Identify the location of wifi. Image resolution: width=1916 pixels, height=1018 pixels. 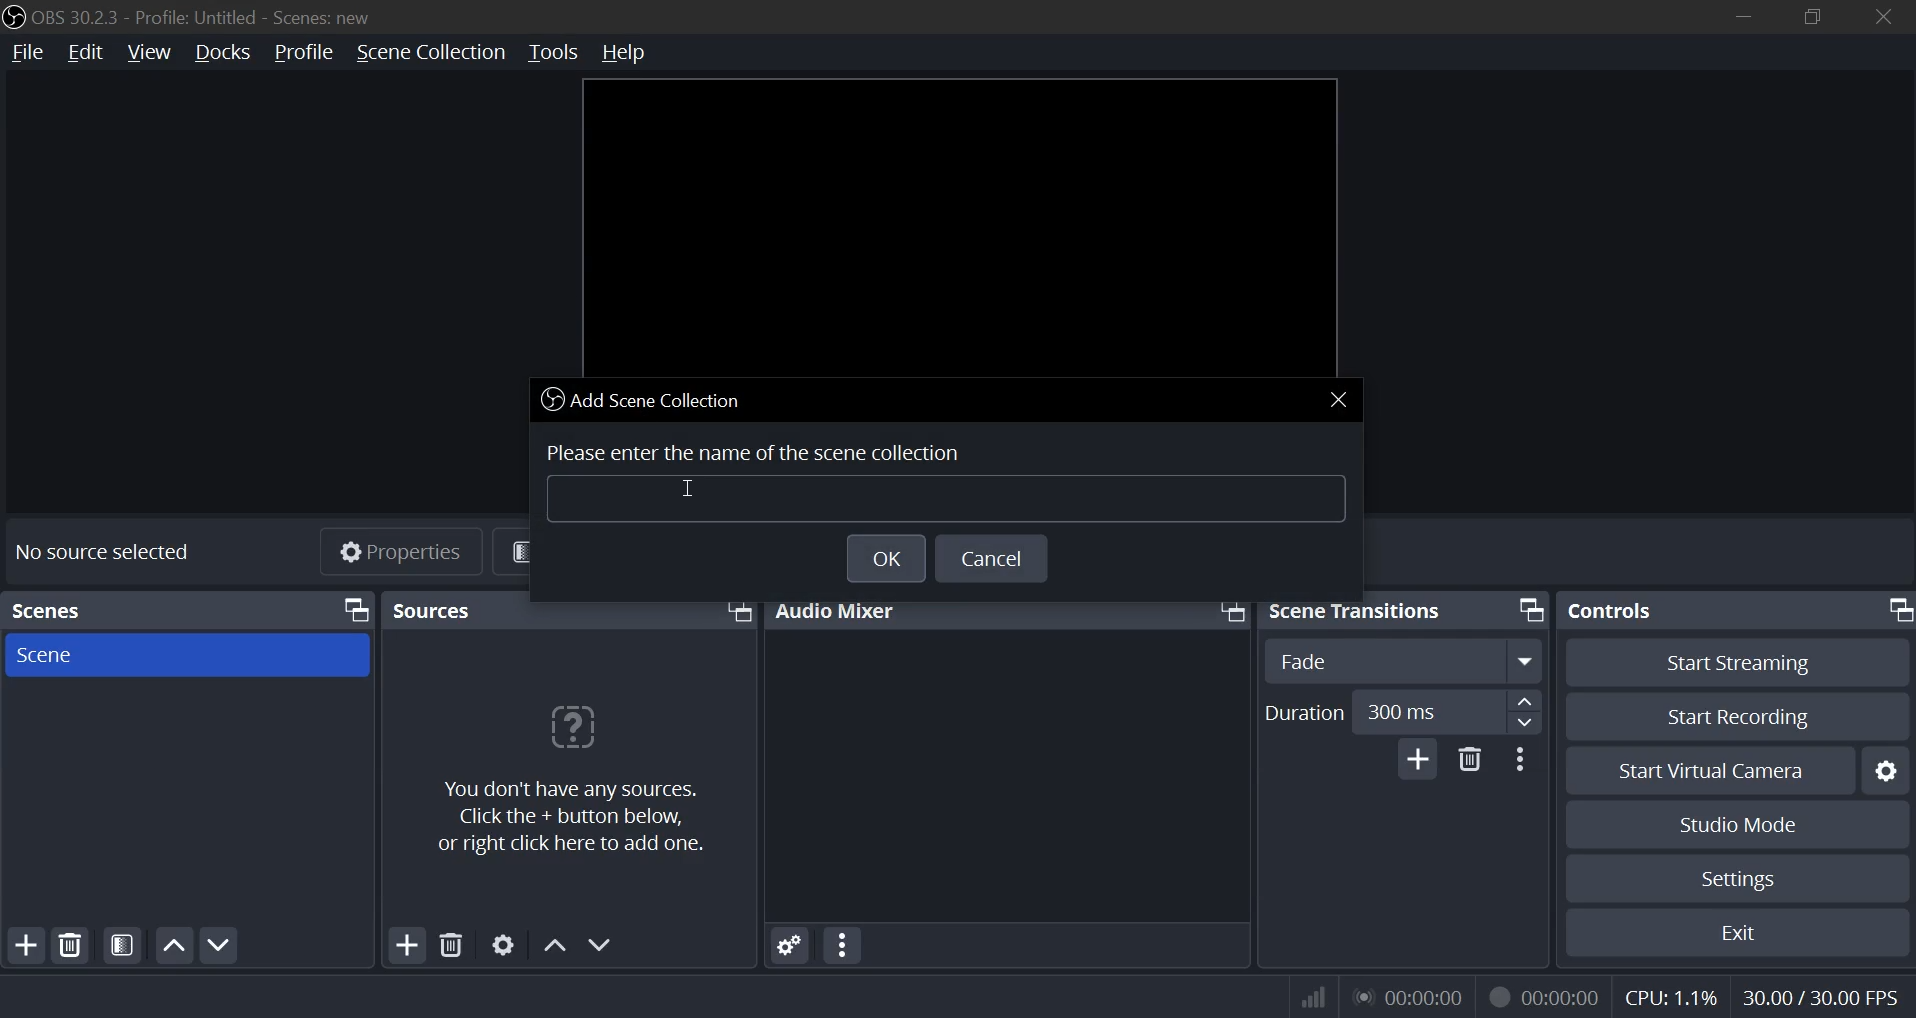
(1304, 996).